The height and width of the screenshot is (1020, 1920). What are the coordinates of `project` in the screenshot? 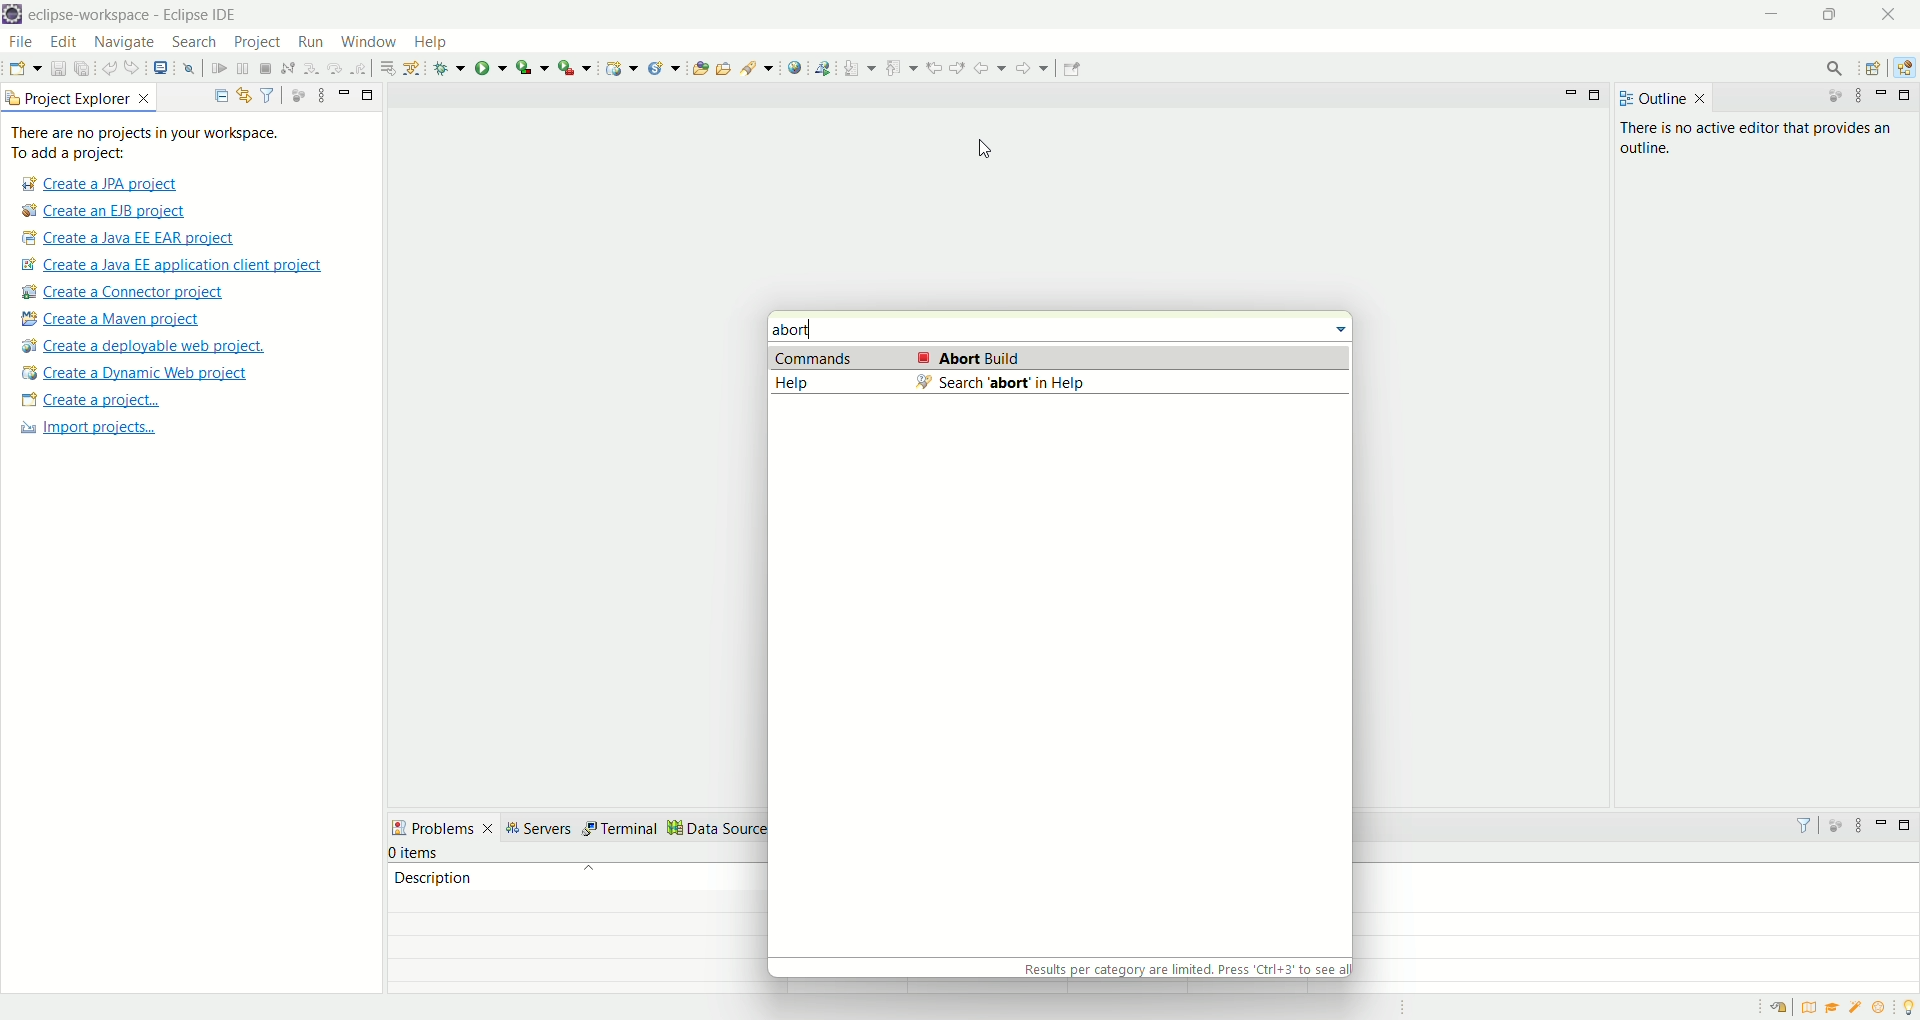 It's located at (259, 44).